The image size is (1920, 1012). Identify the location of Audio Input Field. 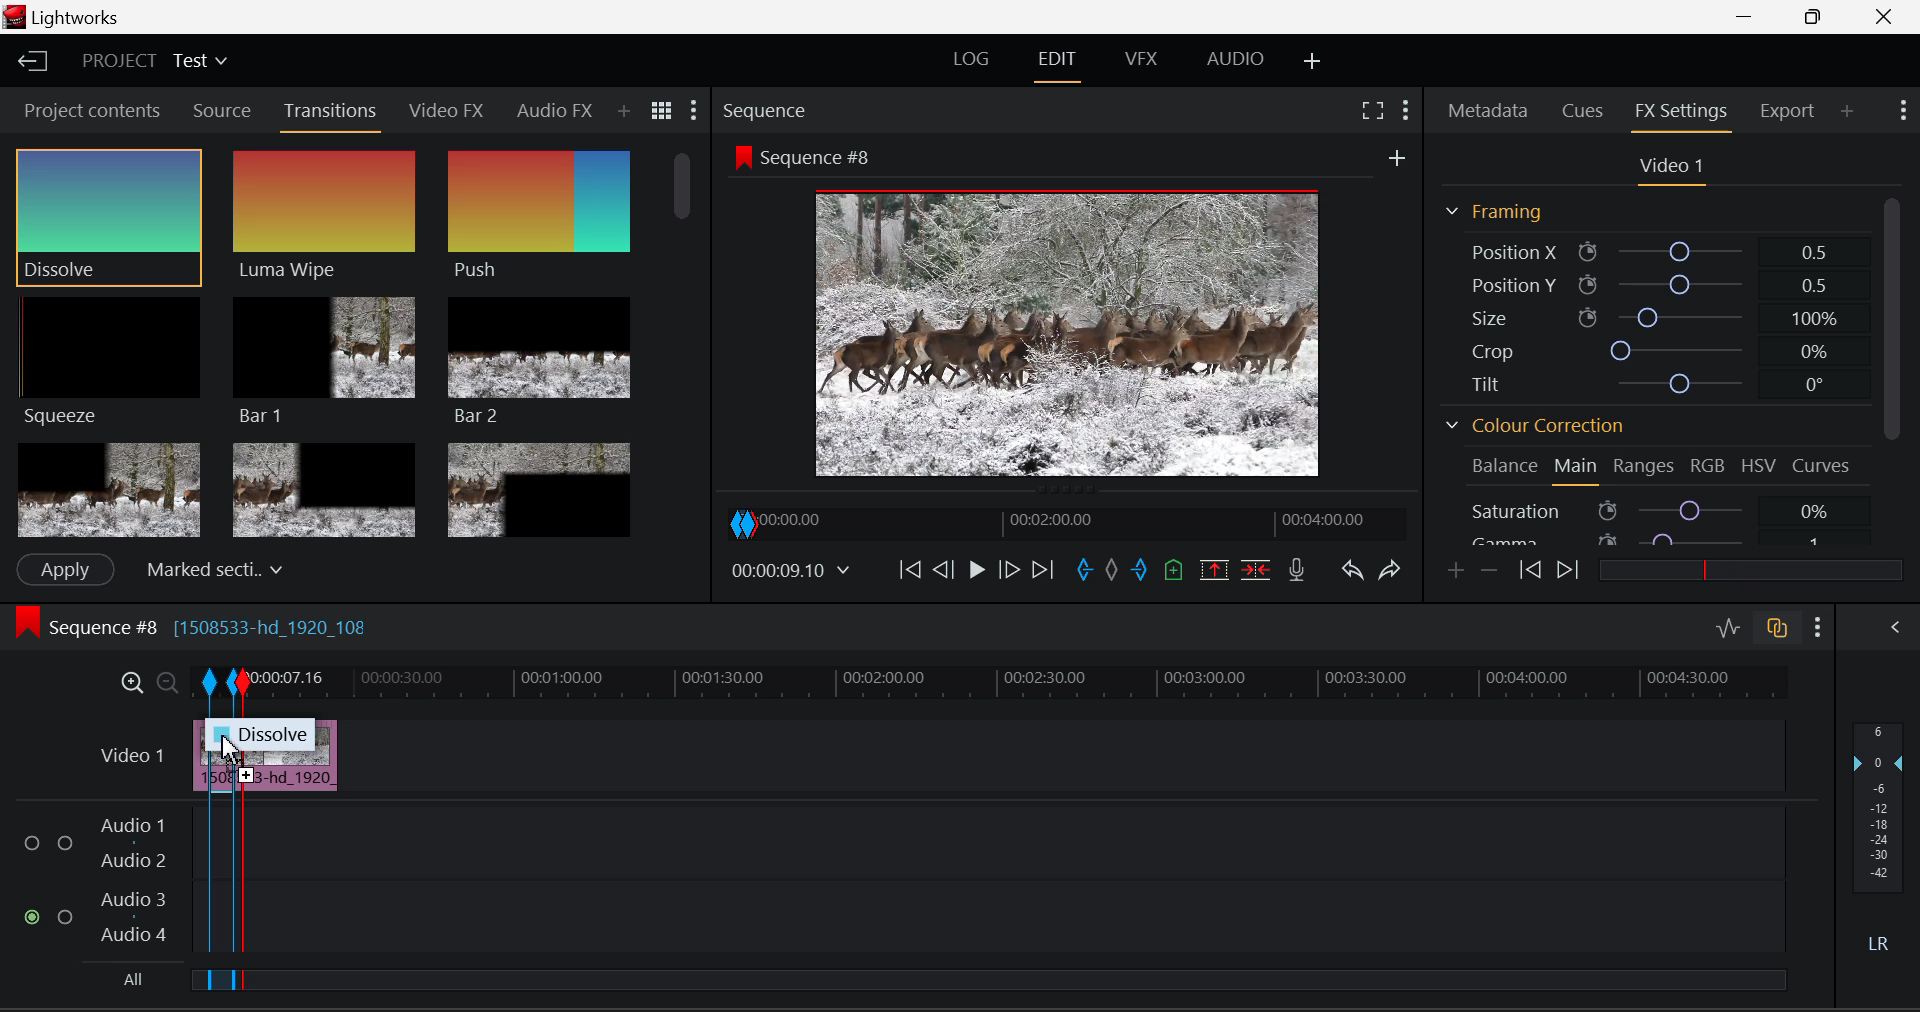
(1013, 919).